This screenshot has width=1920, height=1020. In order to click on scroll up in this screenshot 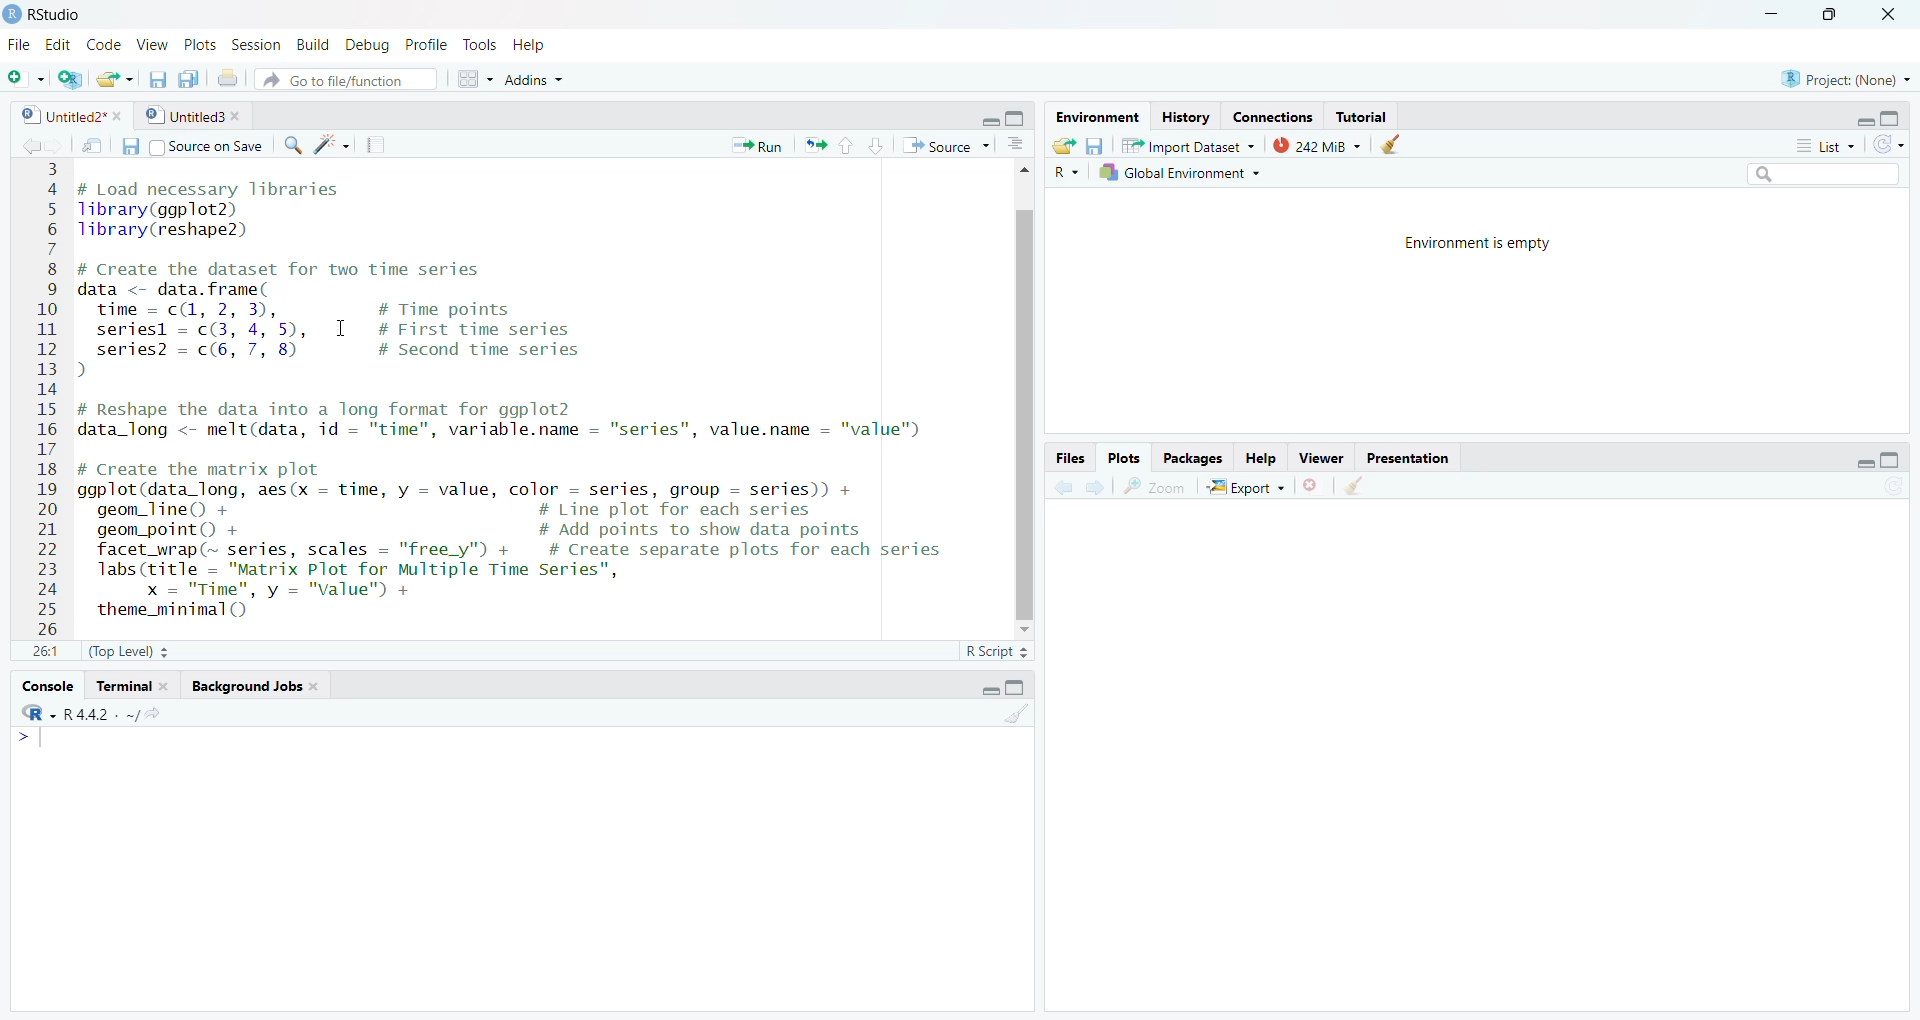, I will do `click(1023, 174)`.